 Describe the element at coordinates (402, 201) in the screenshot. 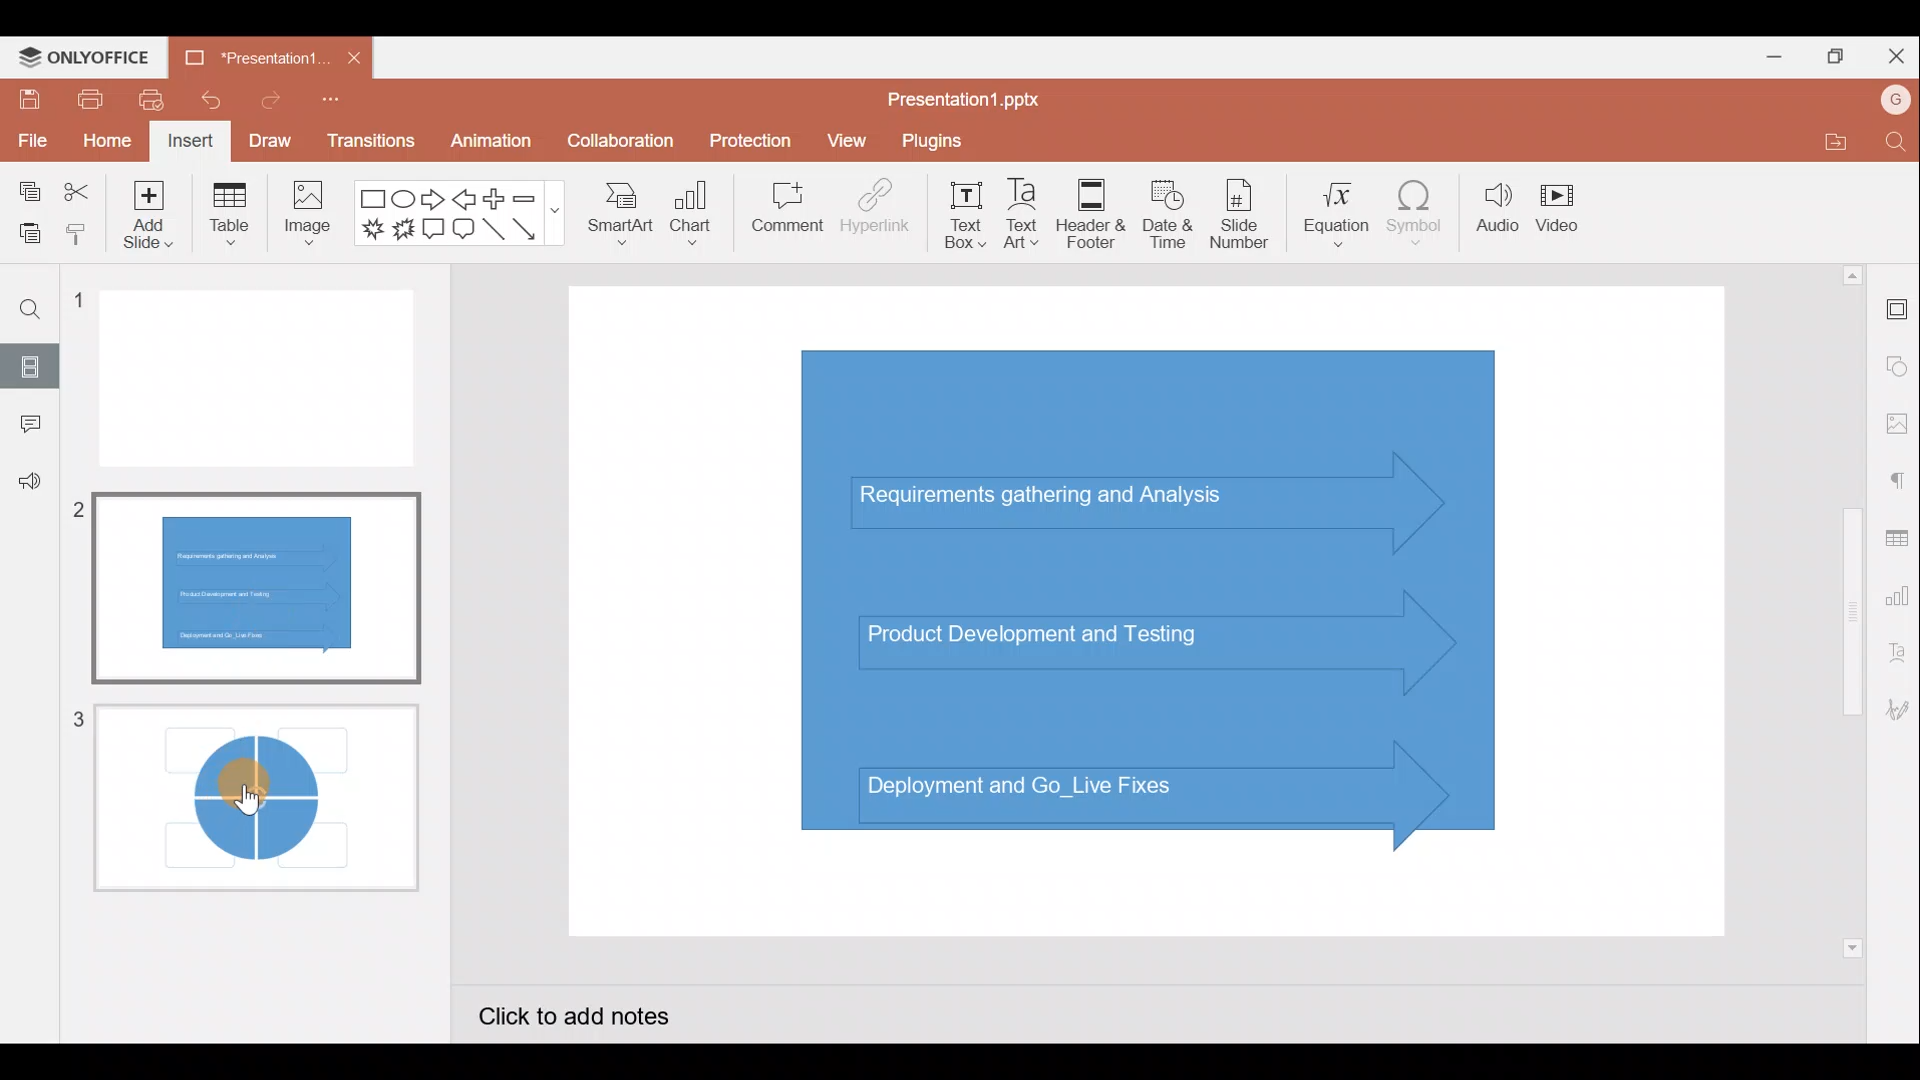

I see `Ellipse` at that location.